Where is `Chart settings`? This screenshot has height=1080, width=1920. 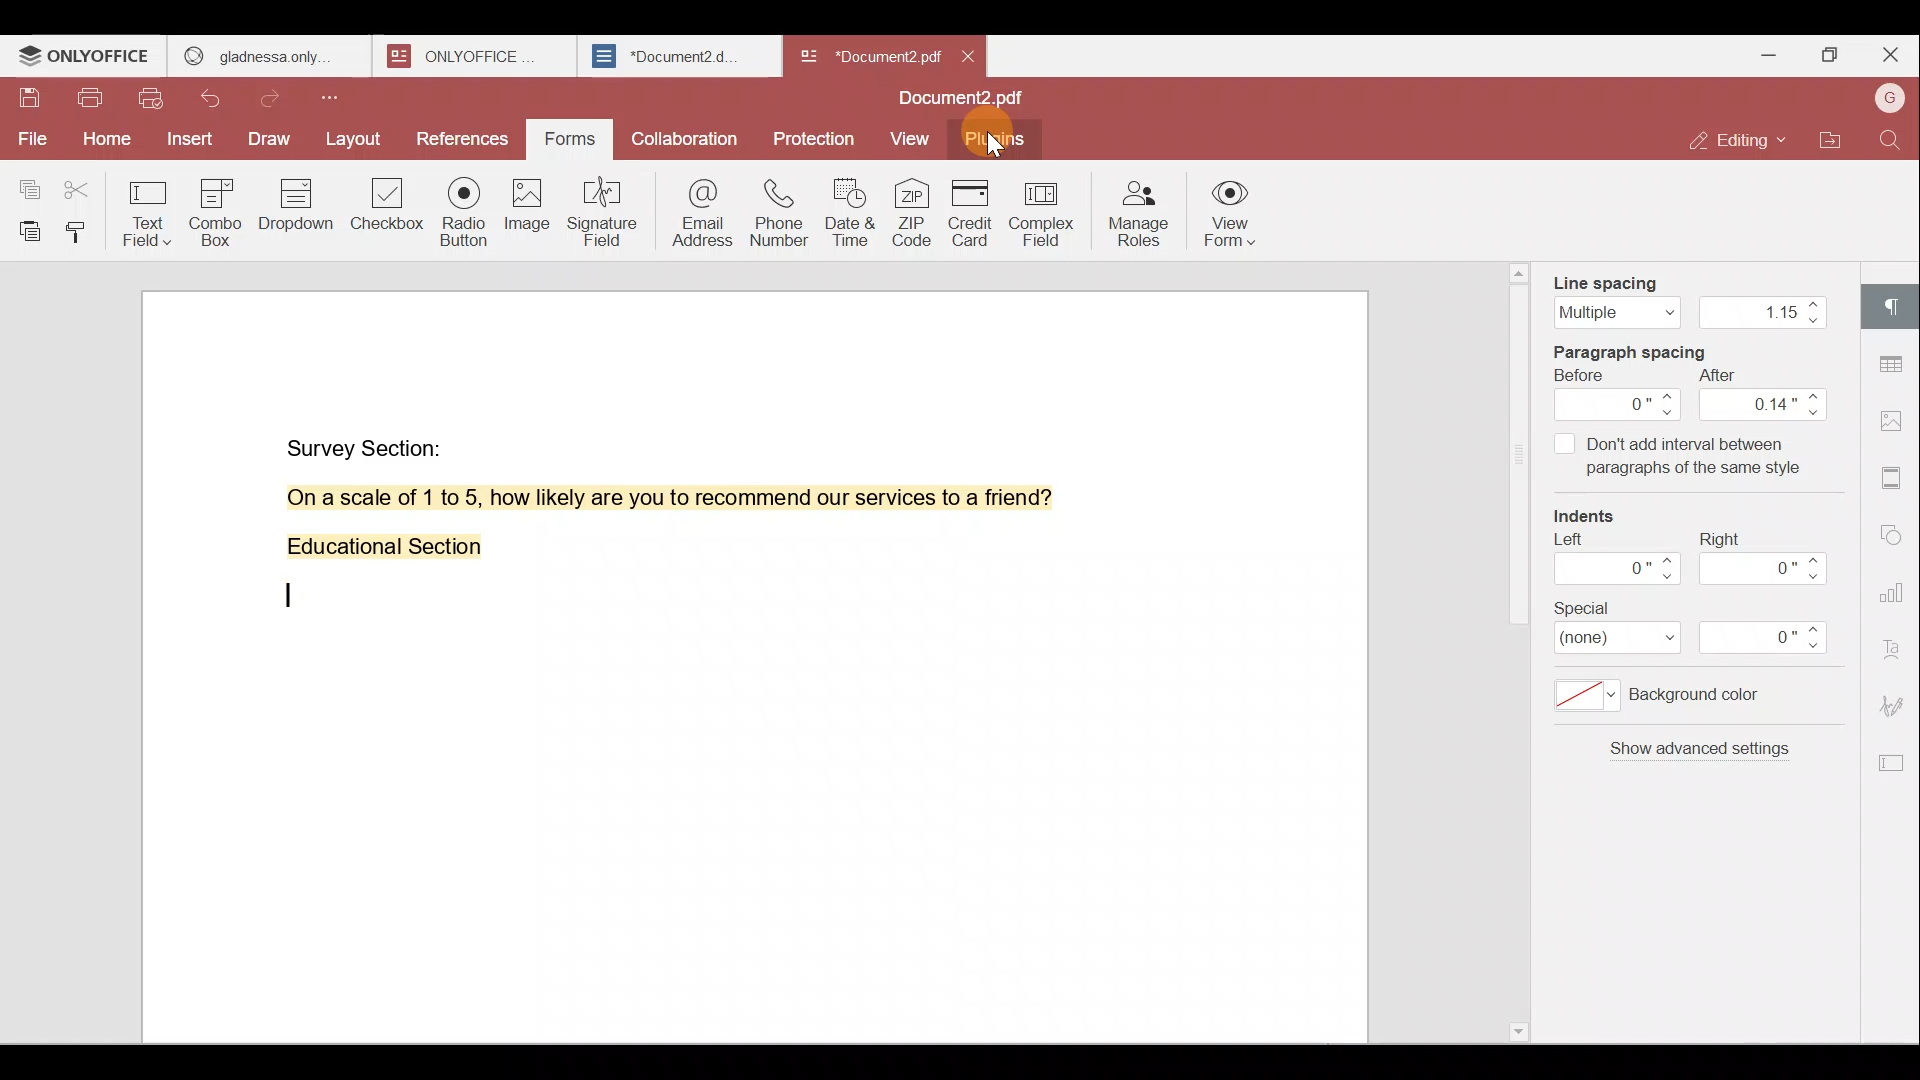 Chart settings is located at coordinates (1897, 582).